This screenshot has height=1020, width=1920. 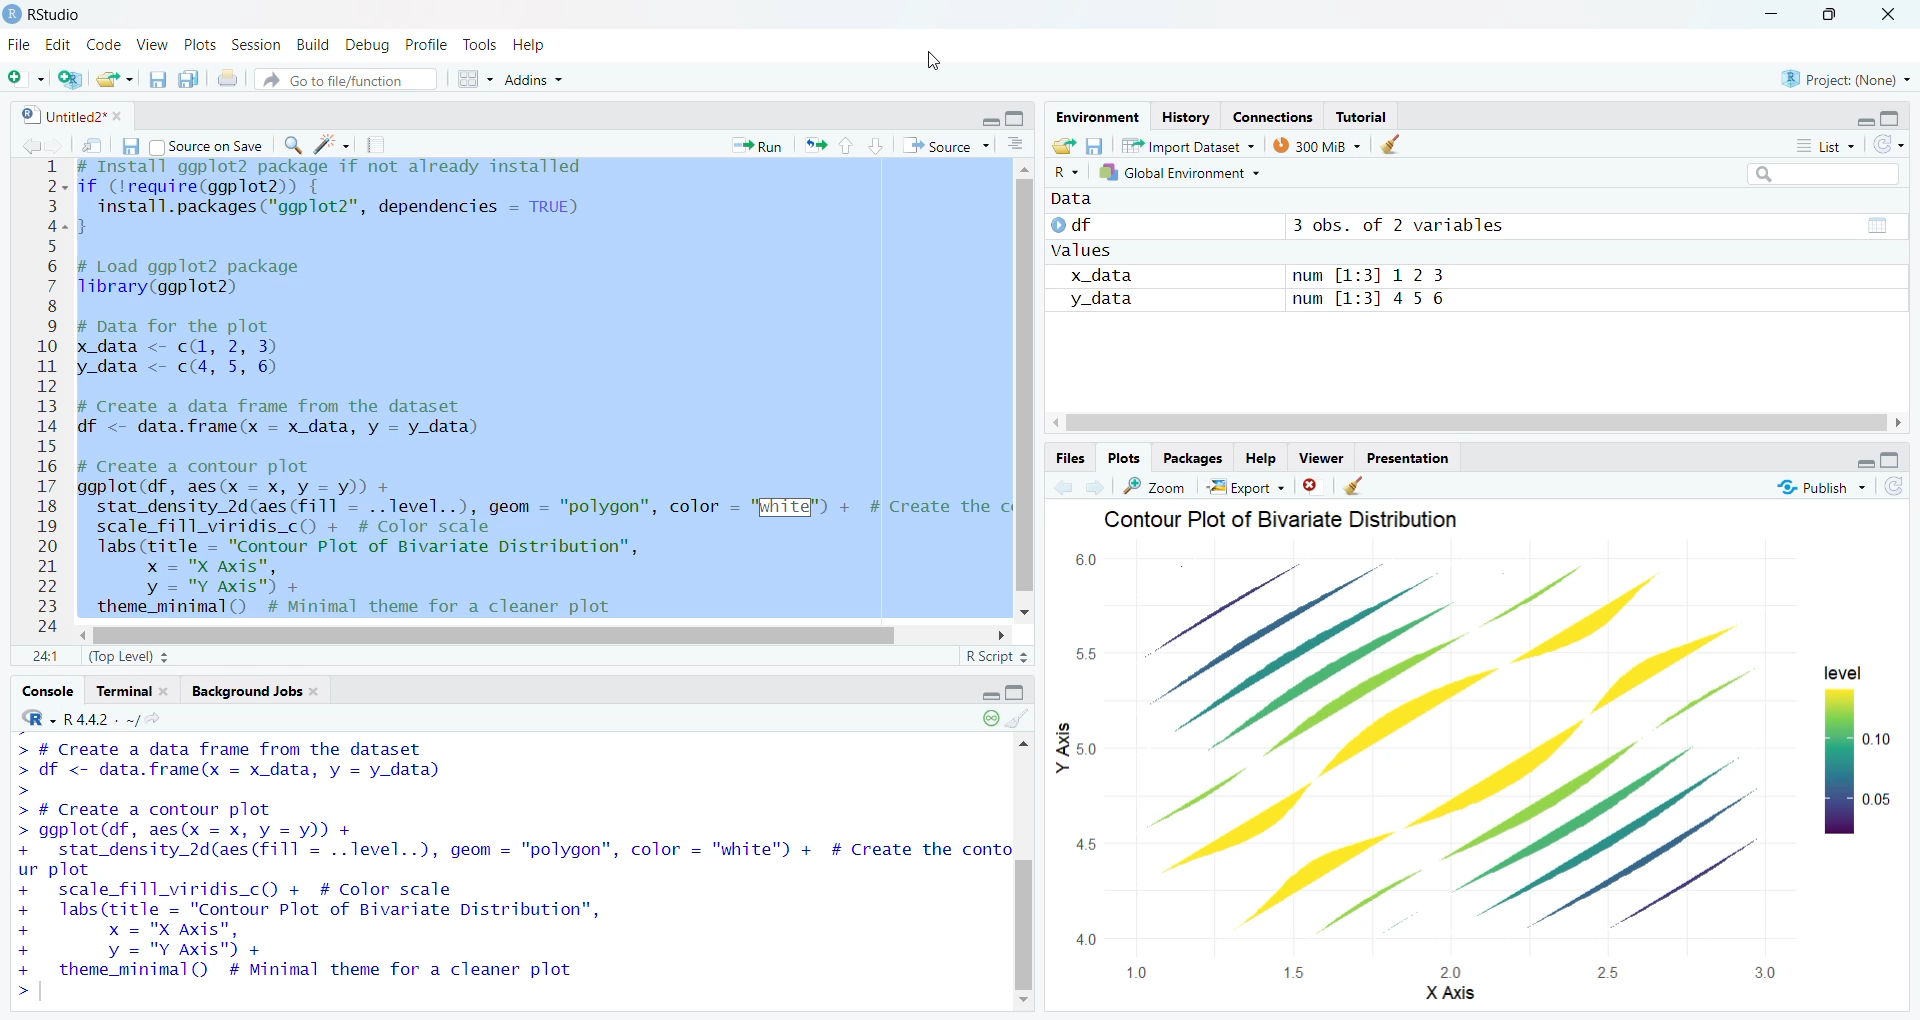 What do you see at coordinates (224, 77) in the screenshot?
I see `print the current file` at bounding box center [224, 77].